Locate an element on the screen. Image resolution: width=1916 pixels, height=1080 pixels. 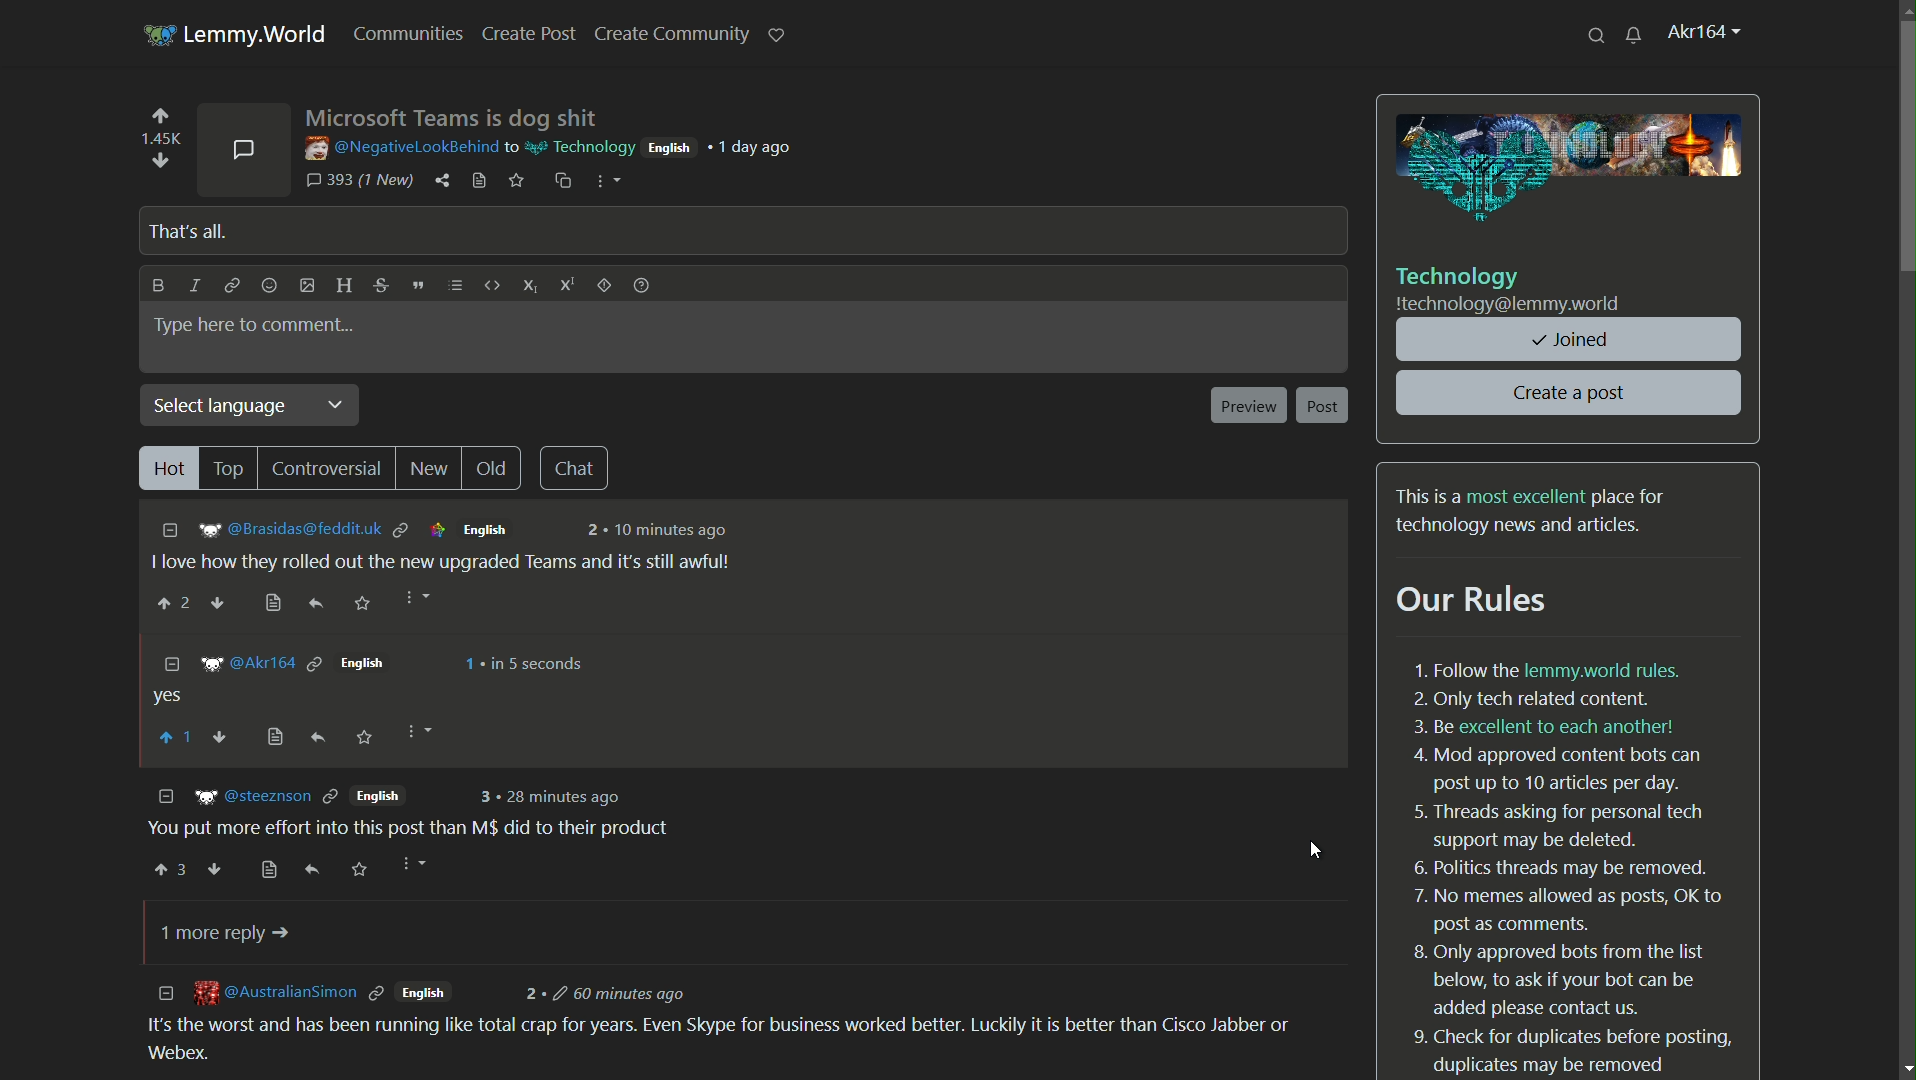
image is located at coordinates (1571, 169).